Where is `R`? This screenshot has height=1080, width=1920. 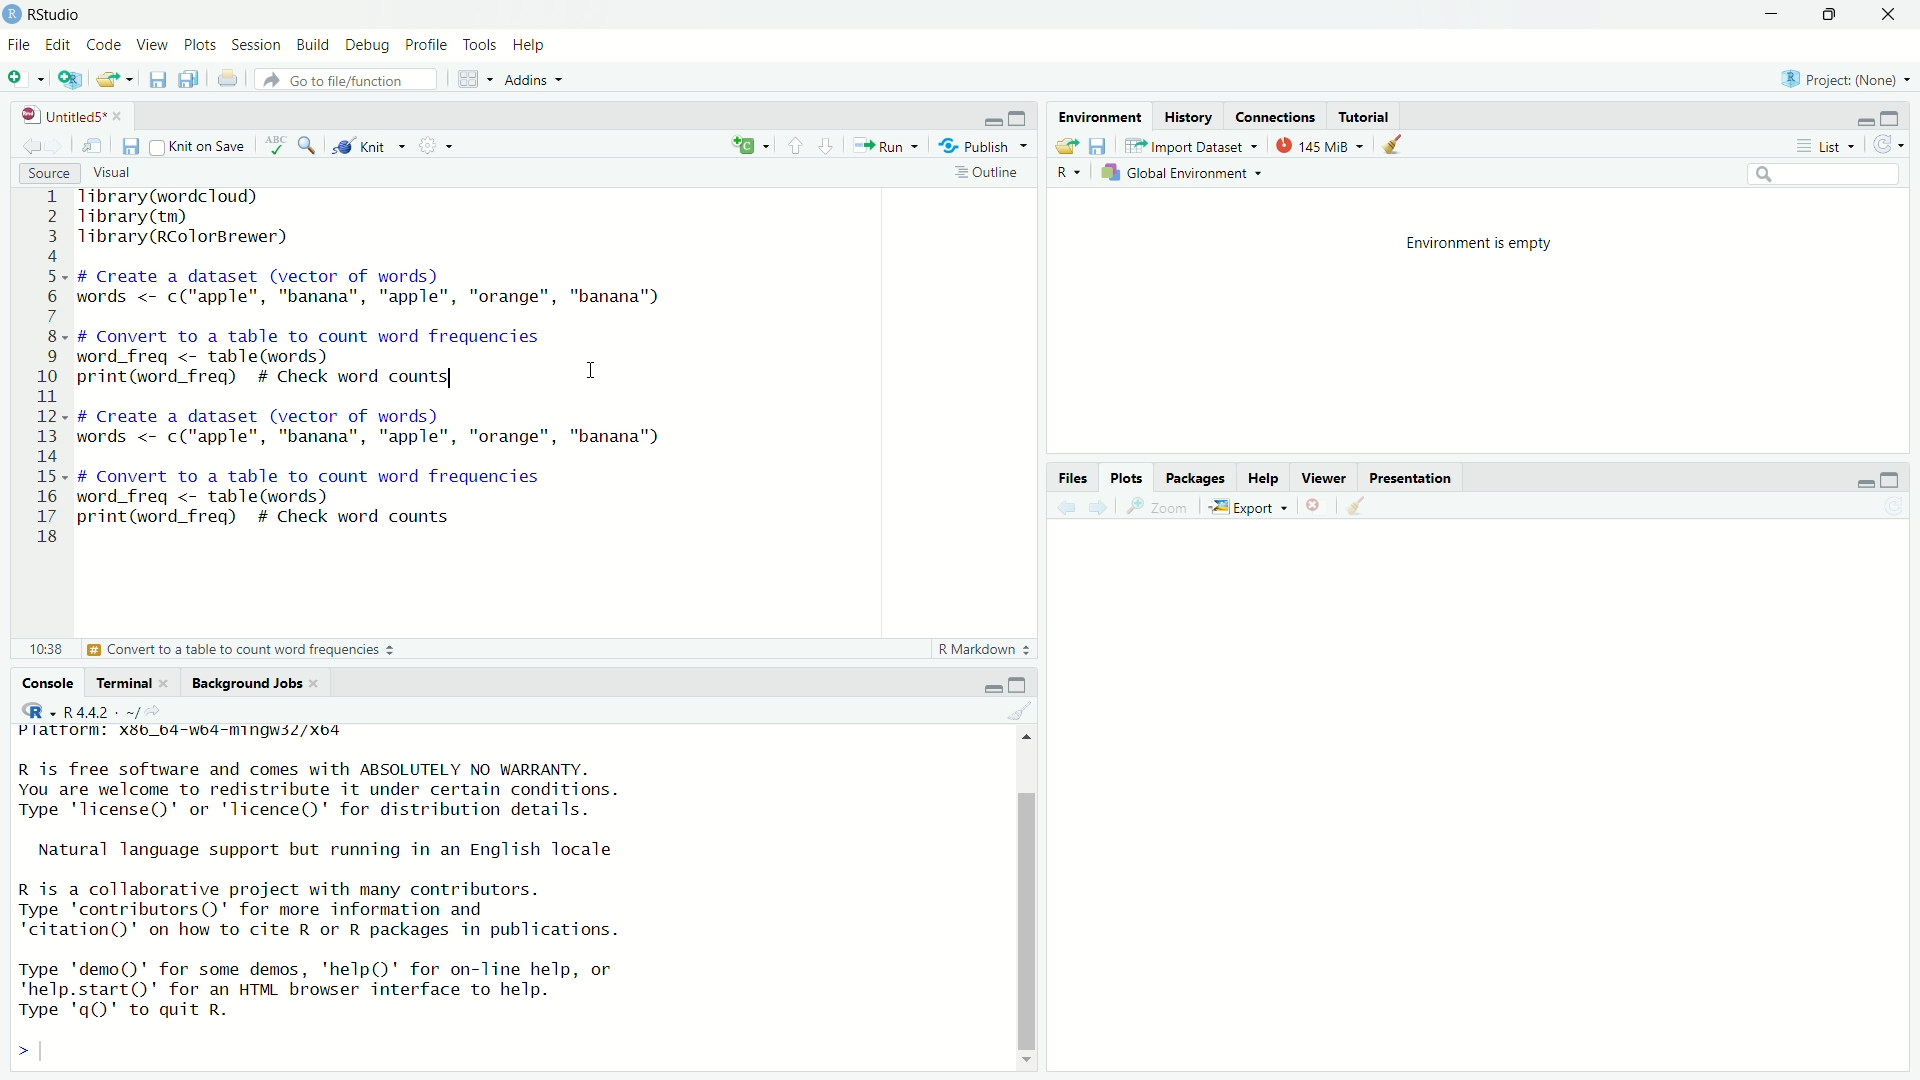 R is located at coordinates (1069, 176).